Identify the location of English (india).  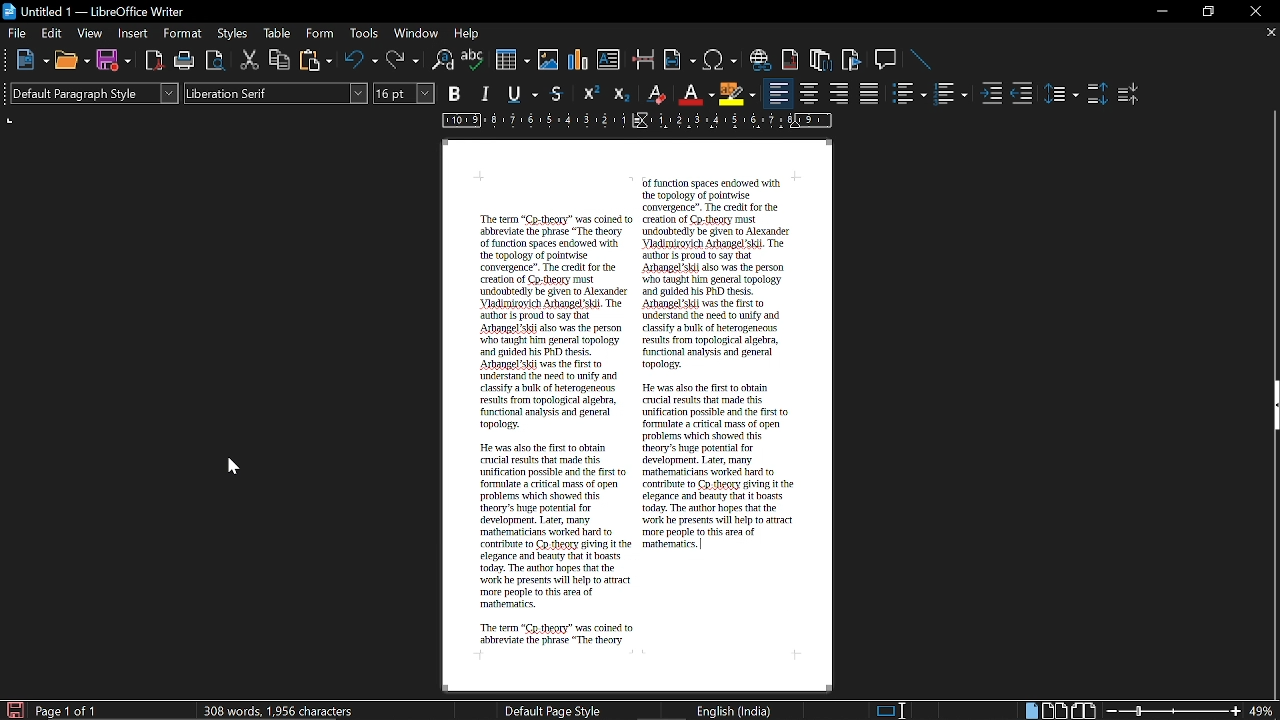
(733, 708).